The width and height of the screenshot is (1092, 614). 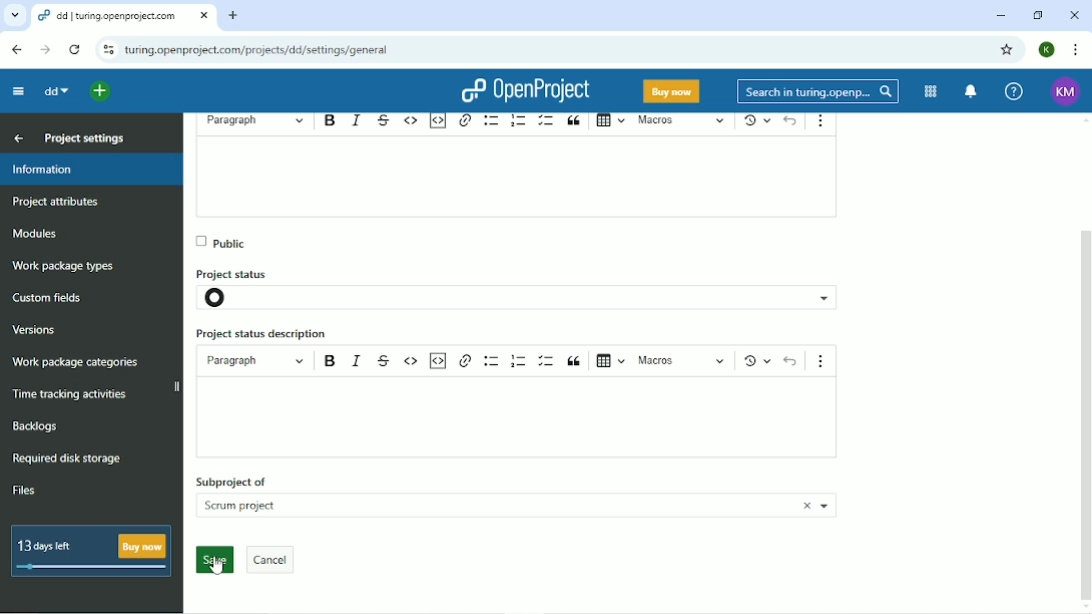 What do you see at coordinates (16, 138) in the screenshot?
I see `Back` at bounding box center [16, 138].